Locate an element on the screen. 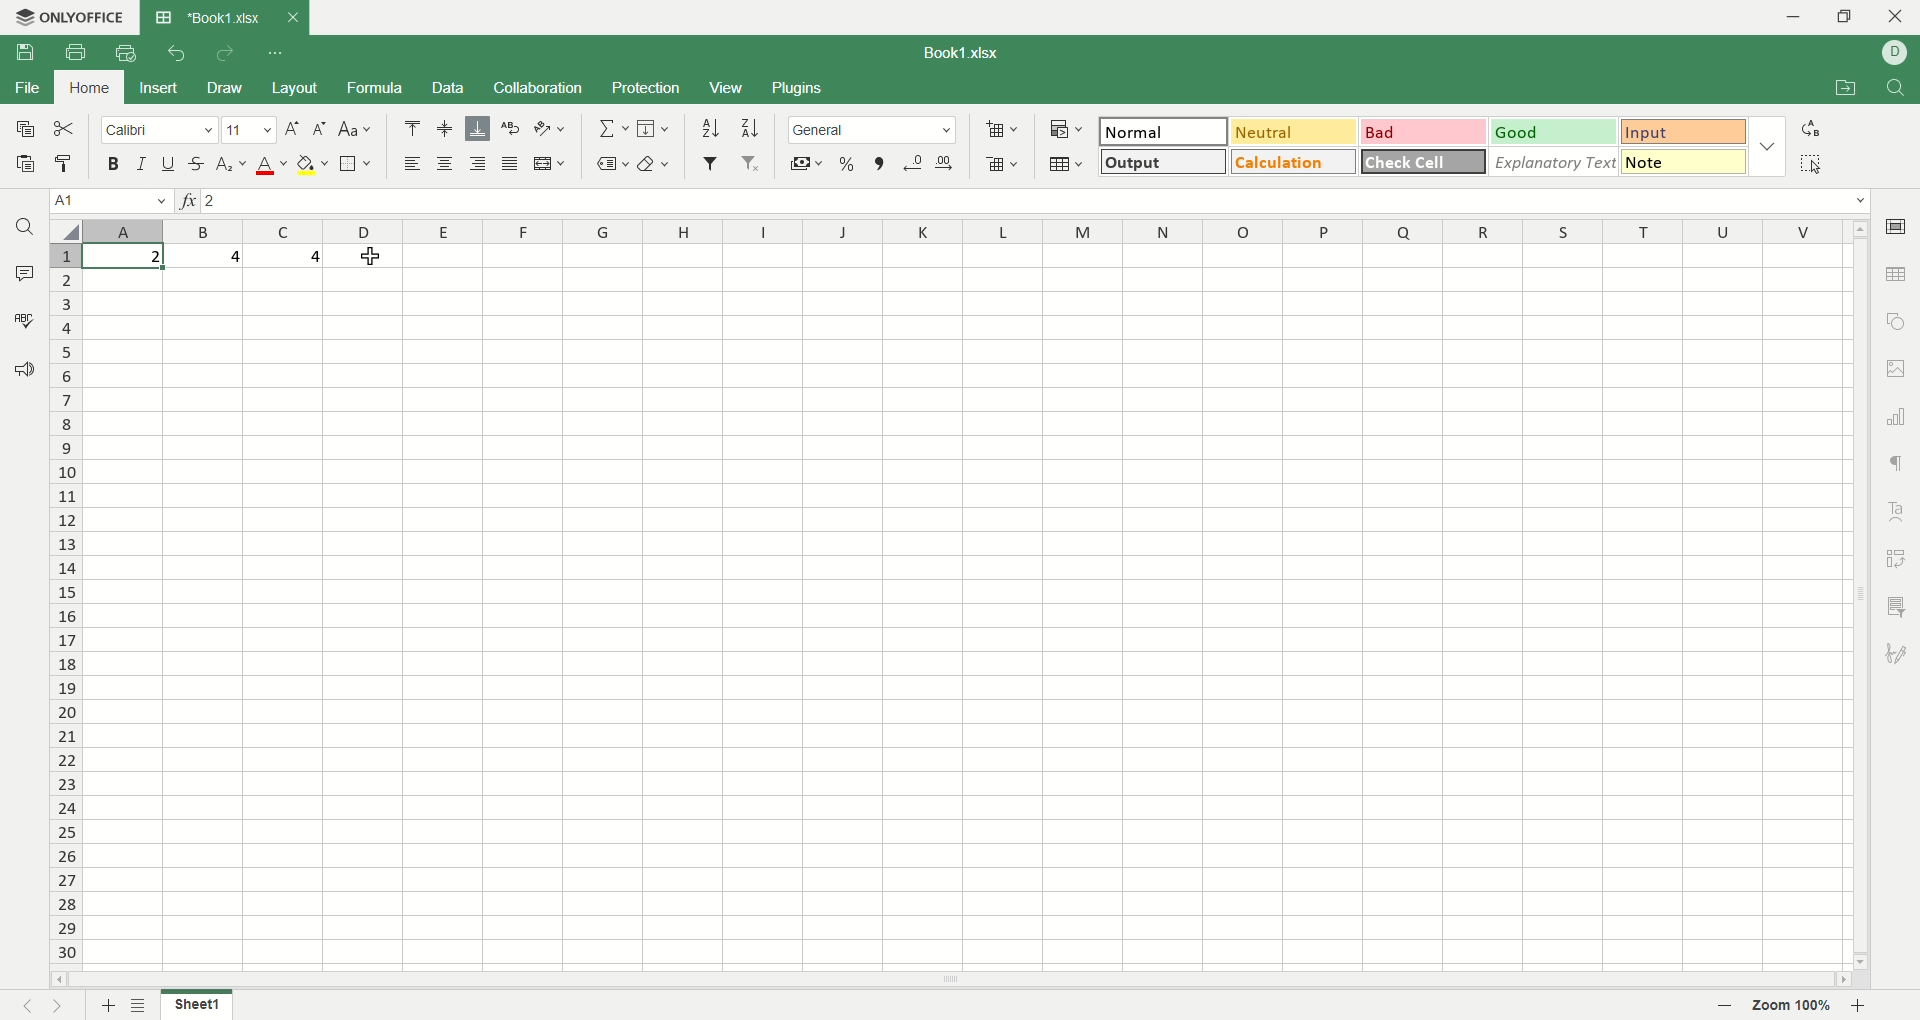 Image resolution: width=1920 pixels, height=1020 pixels. layout is located at coordinates (296, 87).